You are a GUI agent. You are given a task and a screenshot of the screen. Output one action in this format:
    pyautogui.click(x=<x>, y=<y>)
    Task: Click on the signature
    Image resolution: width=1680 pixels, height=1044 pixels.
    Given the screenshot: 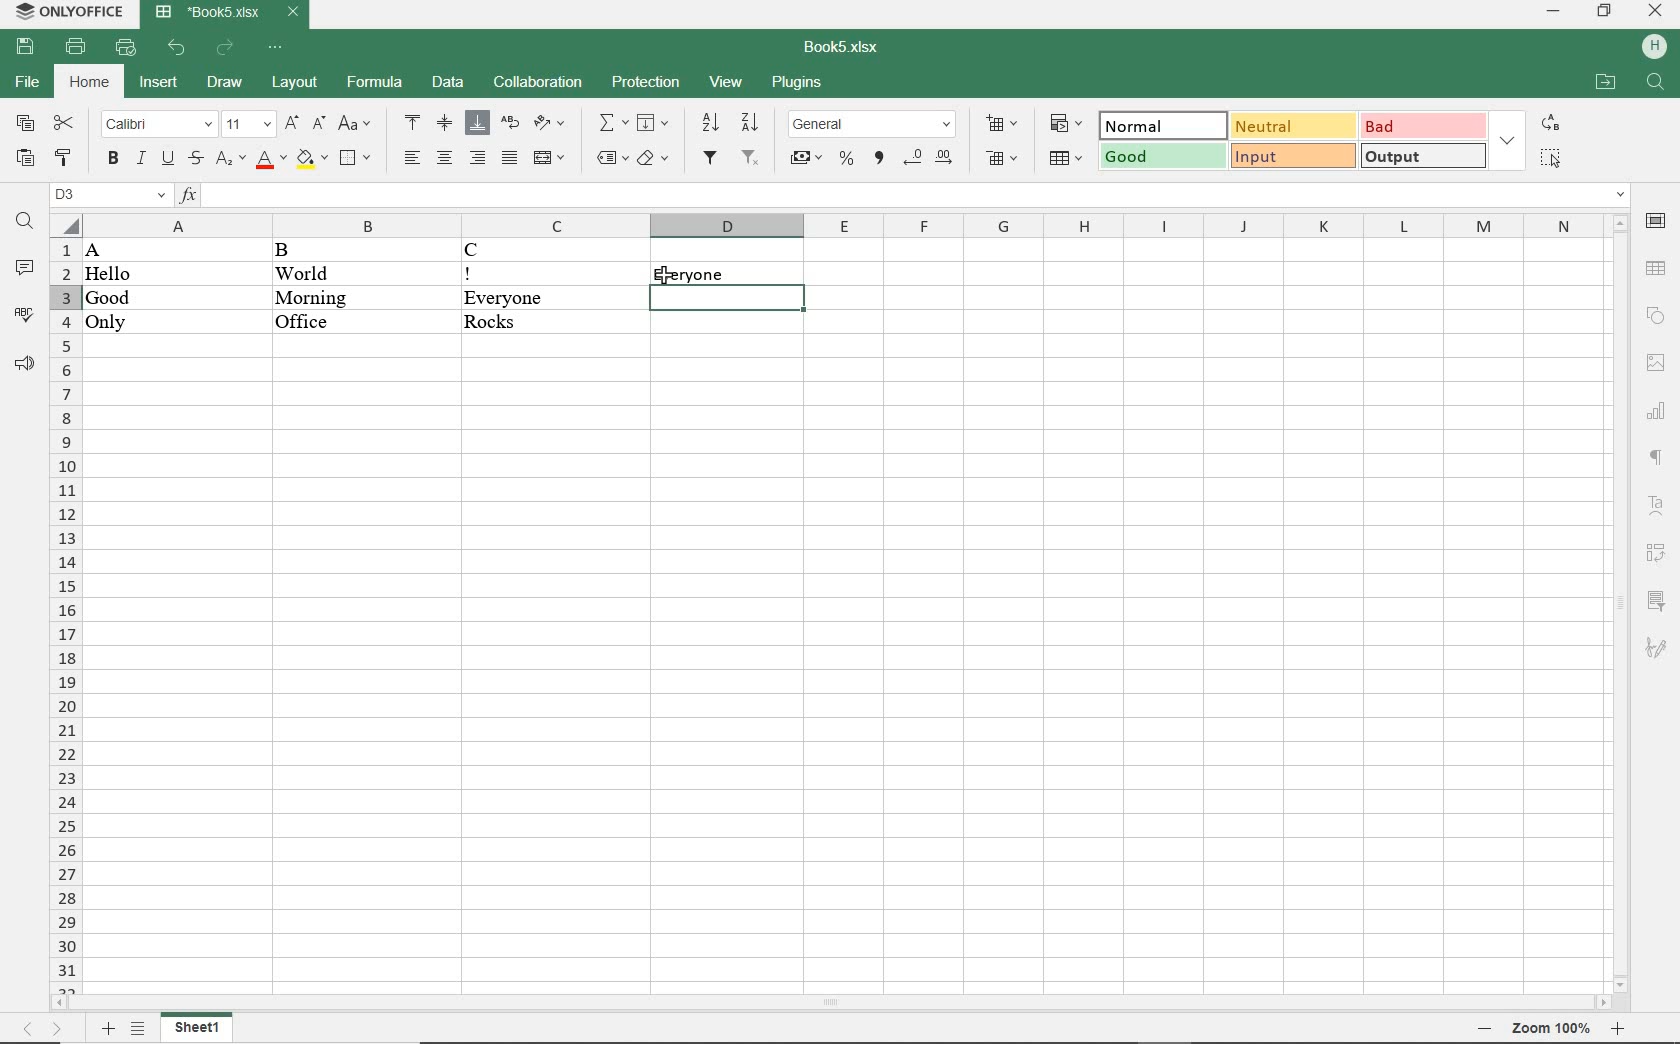 What is the action you would take?
    pyautogui.click(x=1658, y=644)
    